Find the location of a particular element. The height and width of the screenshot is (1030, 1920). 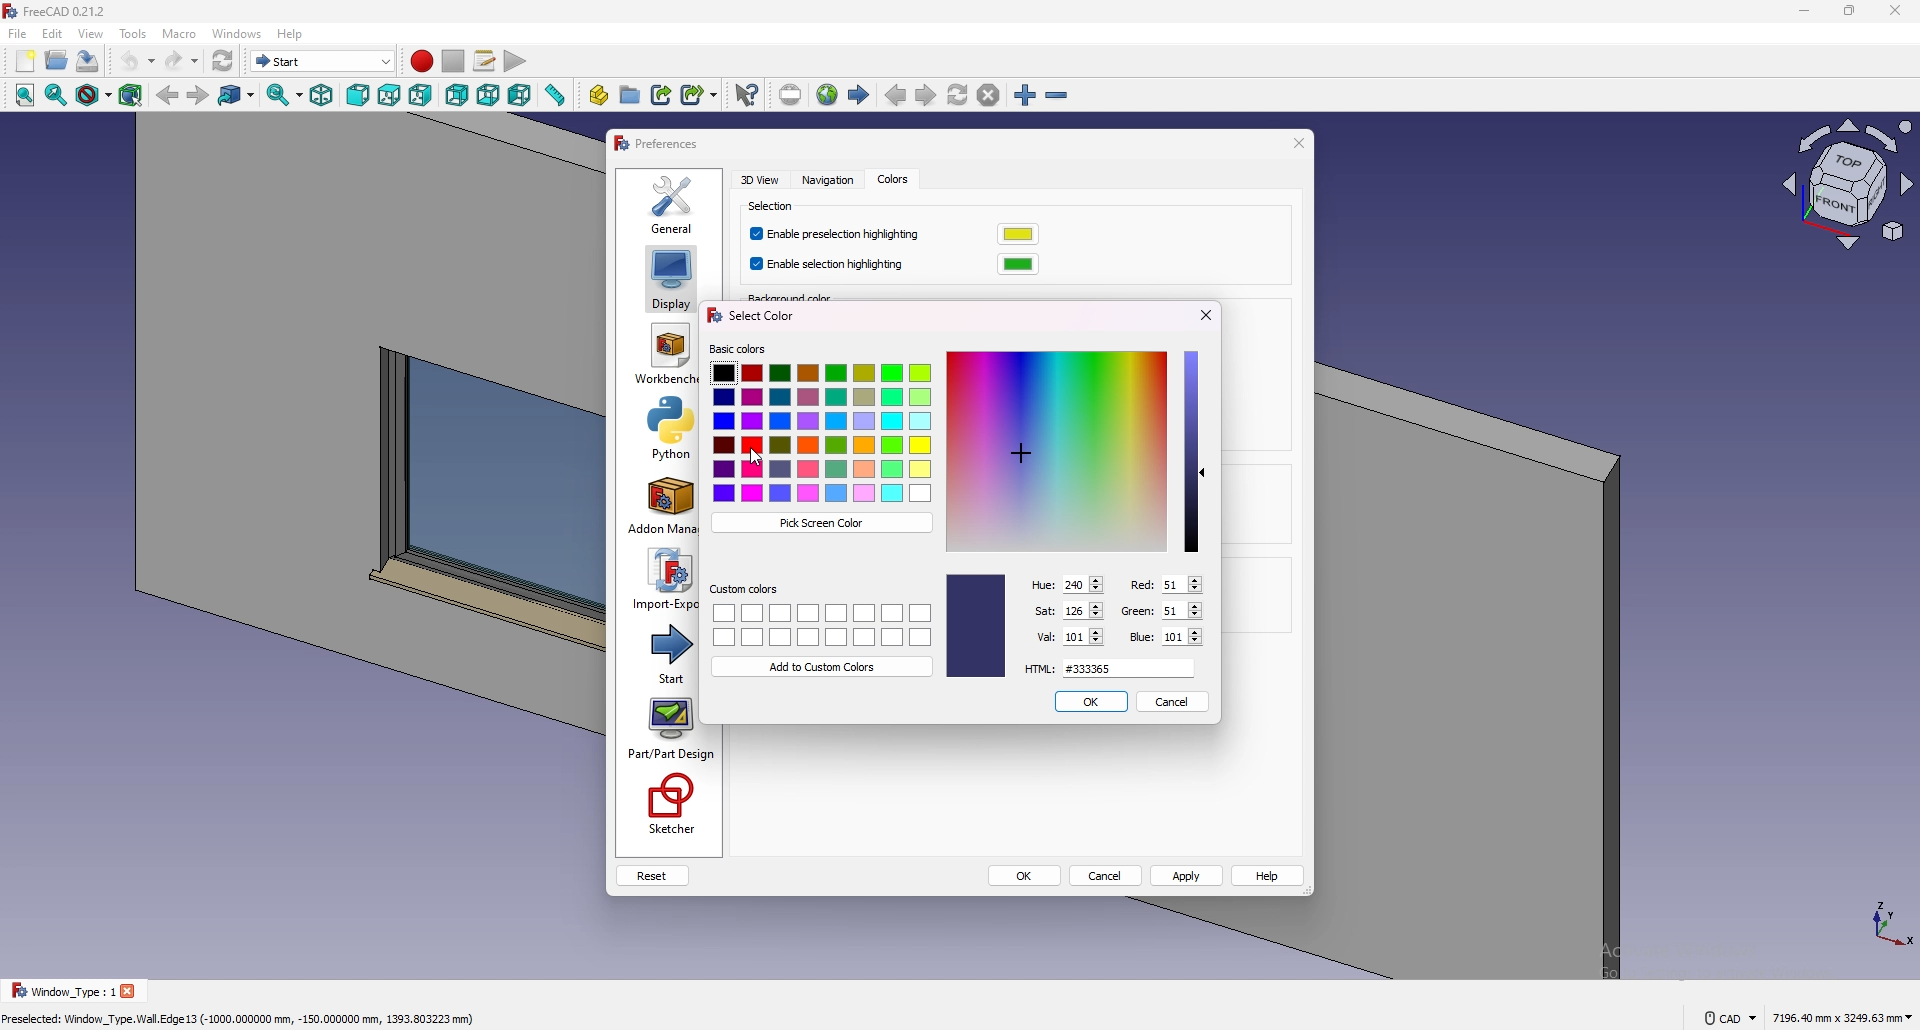

zoom out is located at coordinates (1057, 96).